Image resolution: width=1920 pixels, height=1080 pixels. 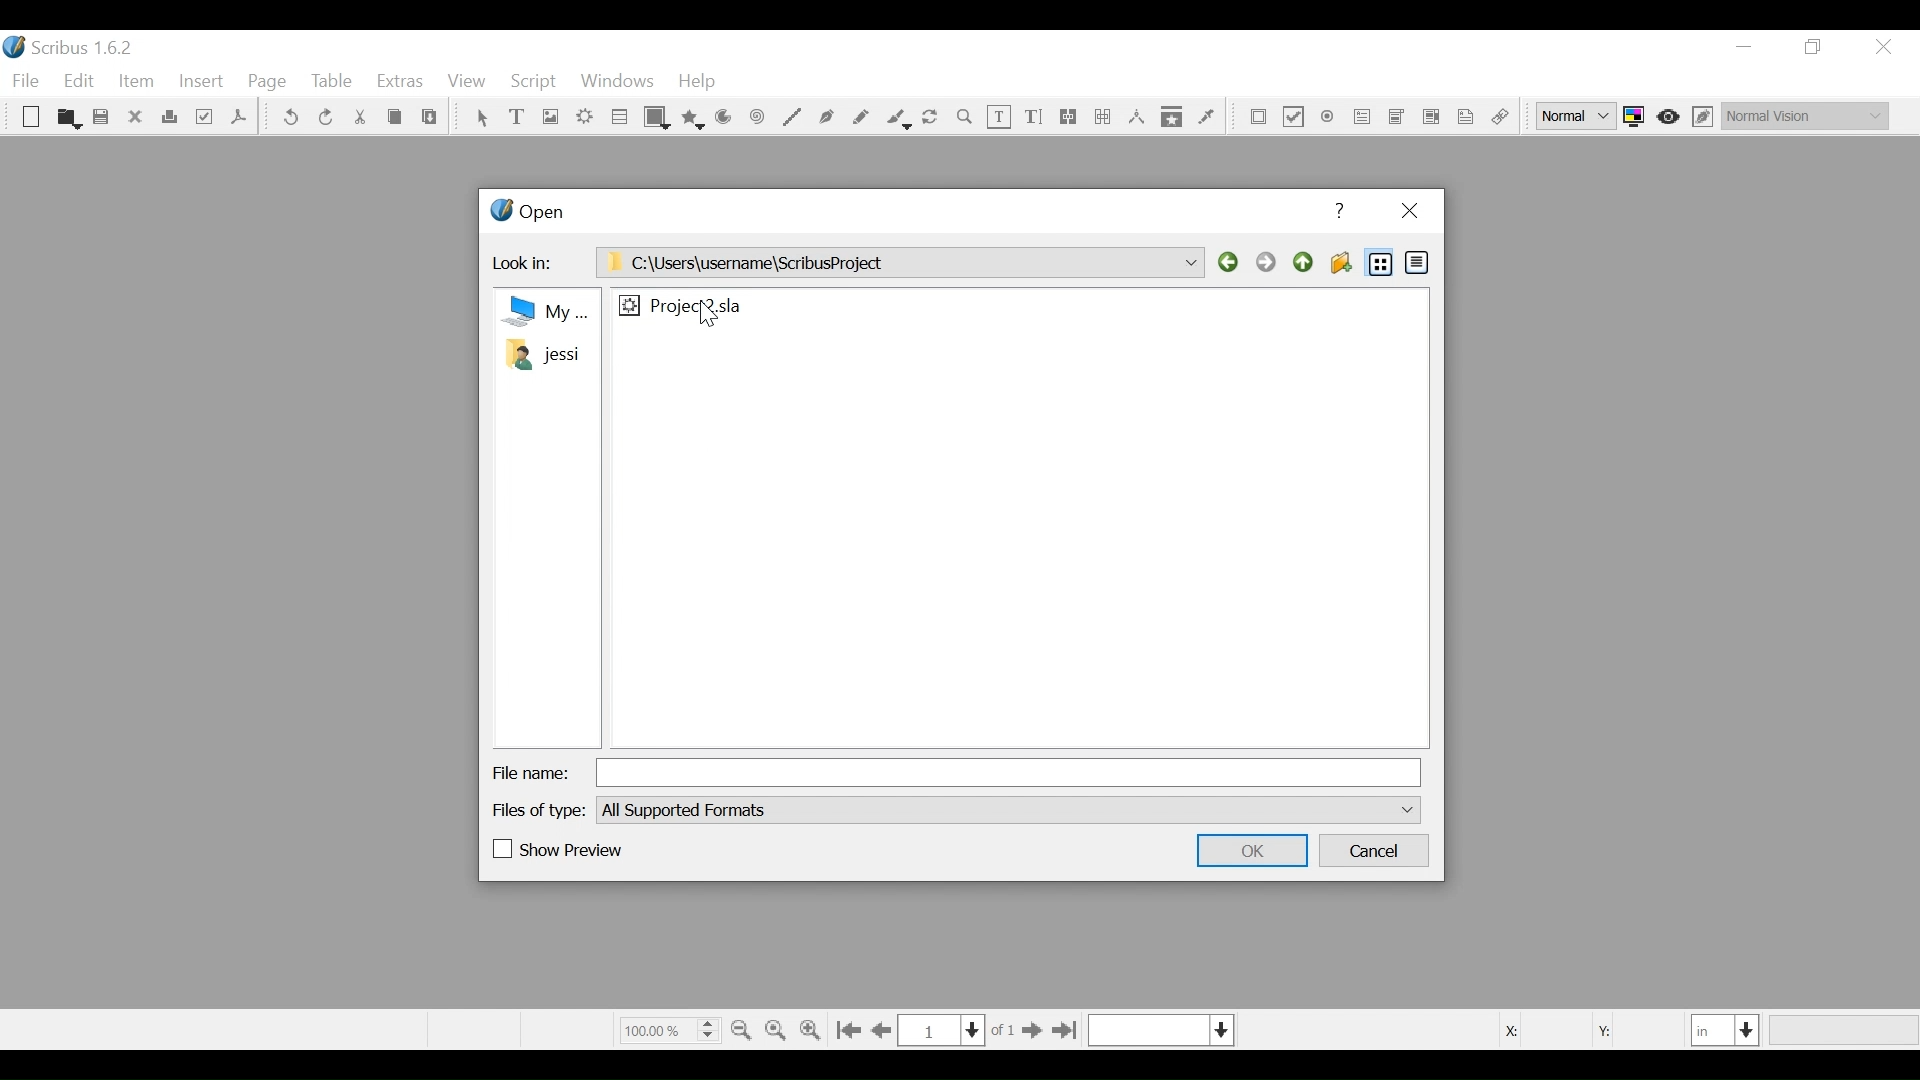 I want to click on Unlink Text frame, so click(x=1102, y=117).